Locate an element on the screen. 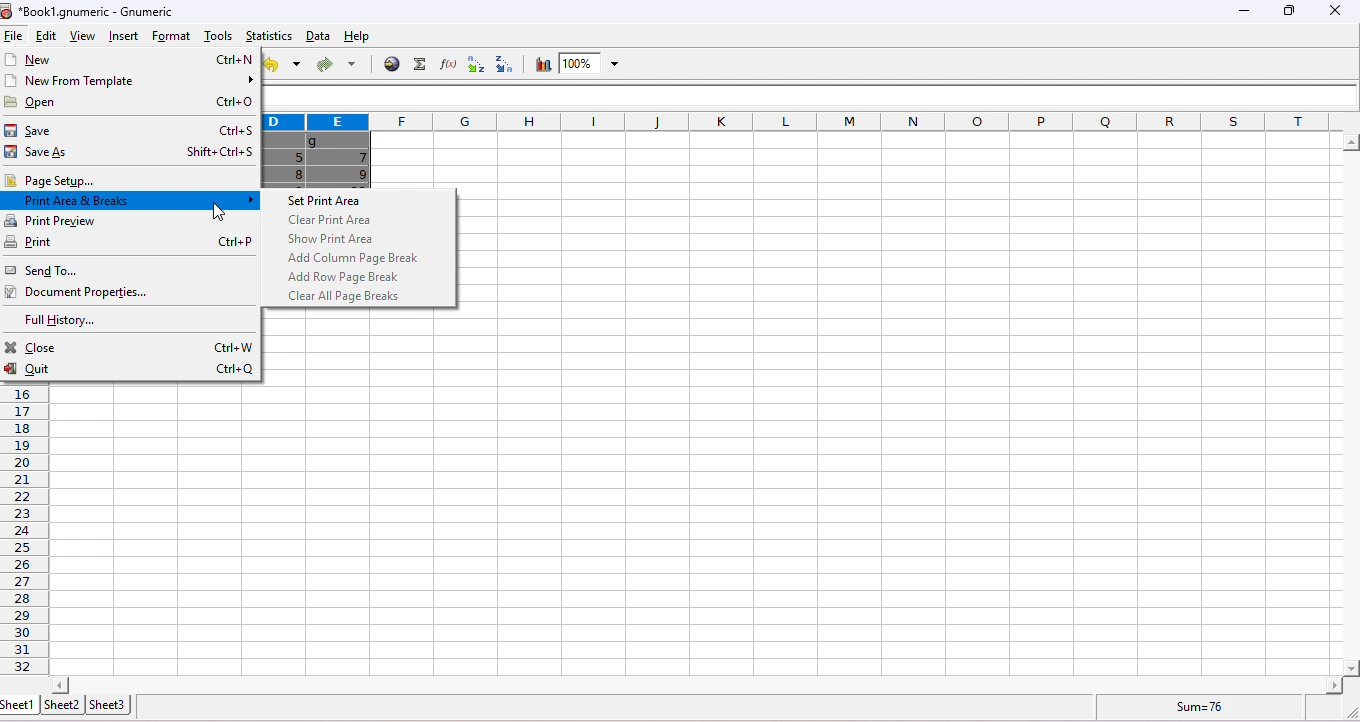  set print area is located at coordinates (335, 201).